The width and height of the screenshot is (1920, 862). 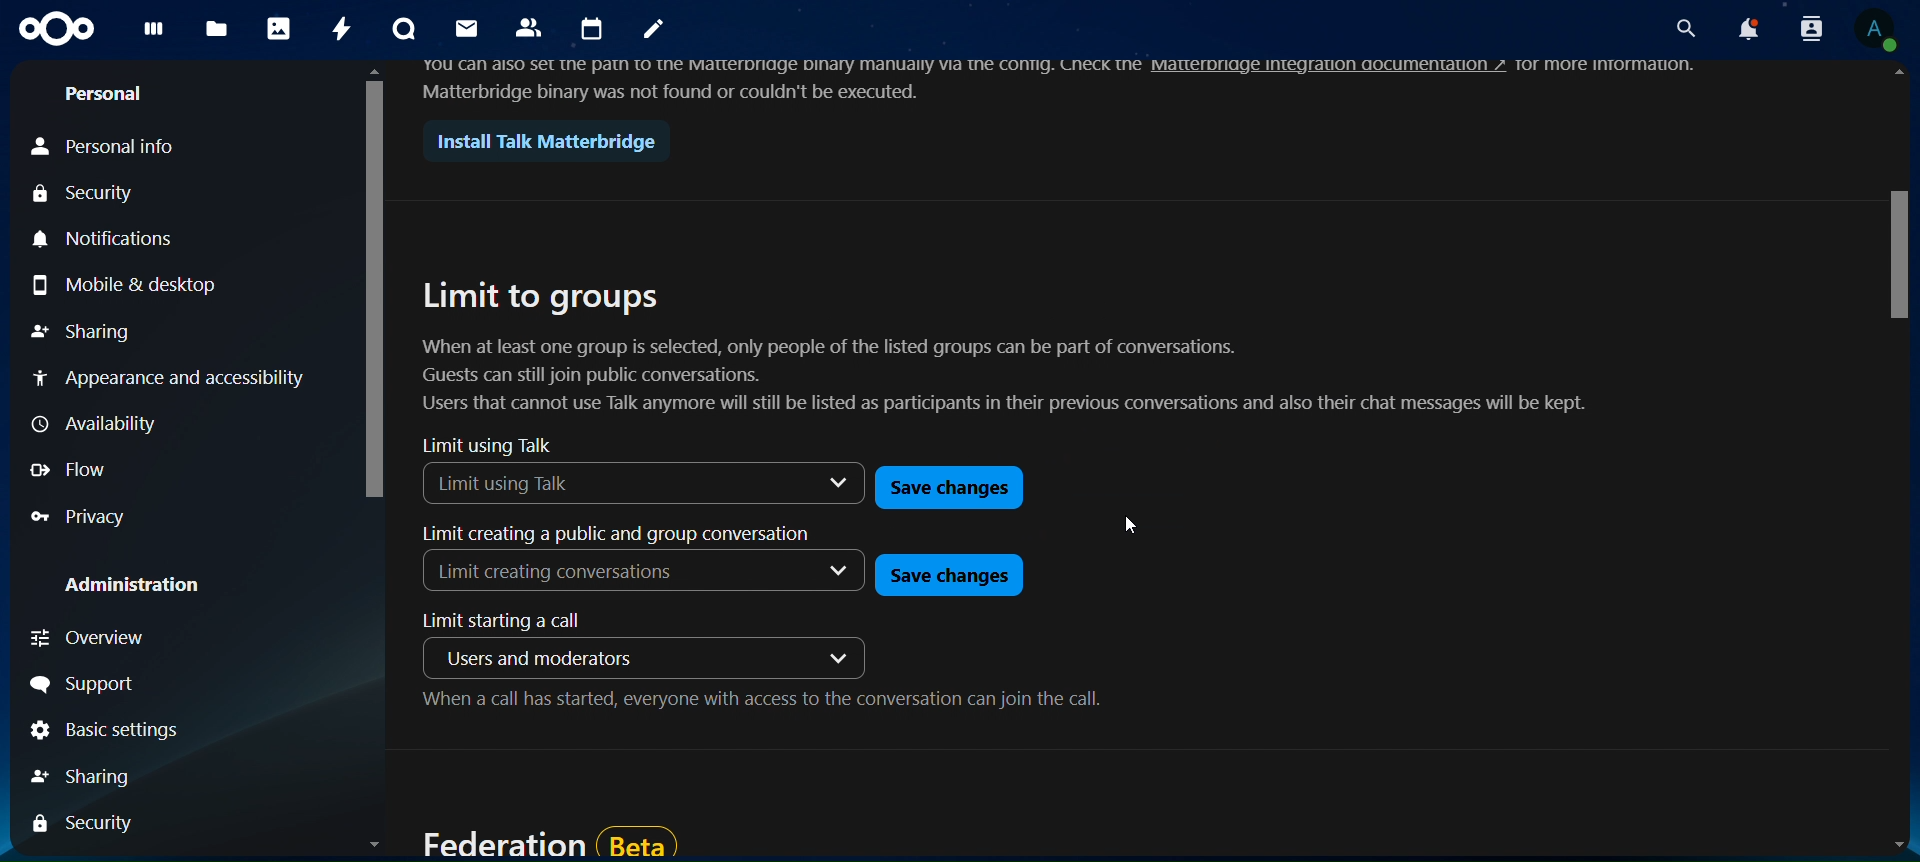 What do you see at coordinates (1131, 520) in the screenshot?
I see `cursor` at bounding box center [1131, 520].